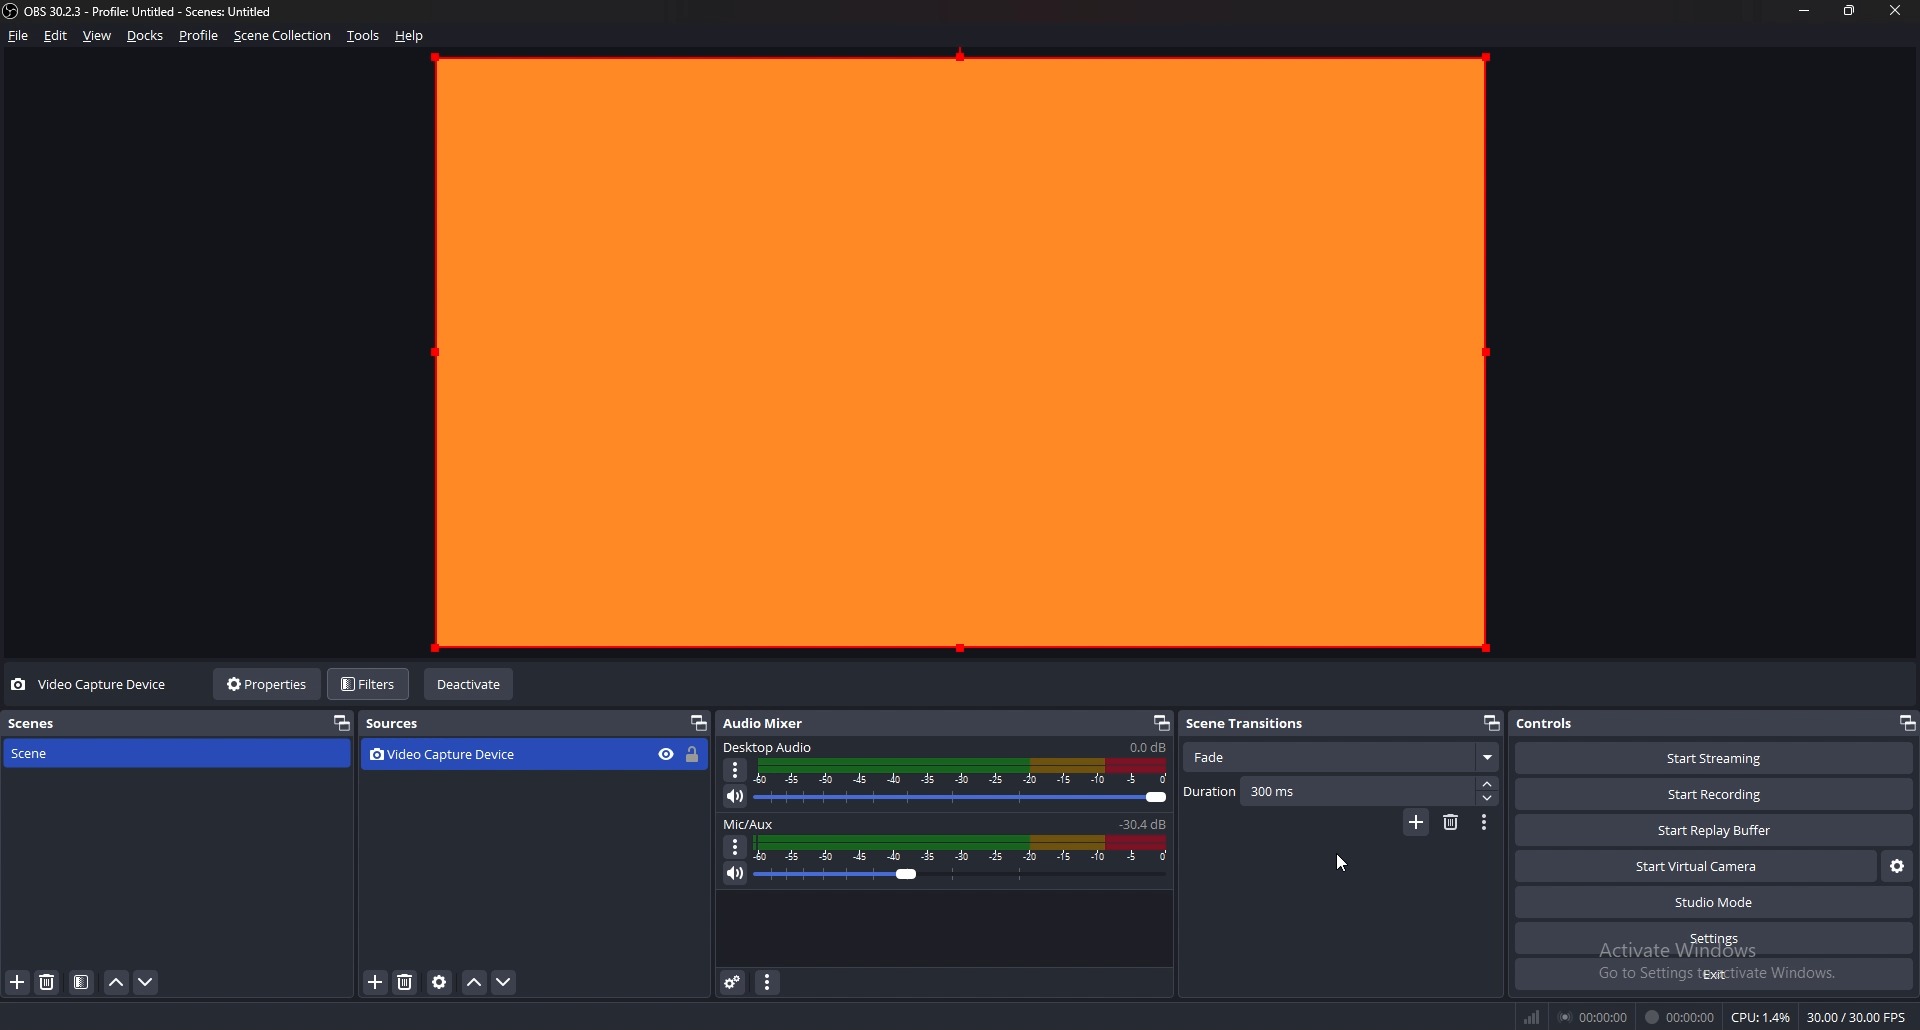 The image size is (1920, 1030). What do you see at coordinates (1714, 758) in the screenshot?
I see `start streaming` at bounding box center [1714, 758].